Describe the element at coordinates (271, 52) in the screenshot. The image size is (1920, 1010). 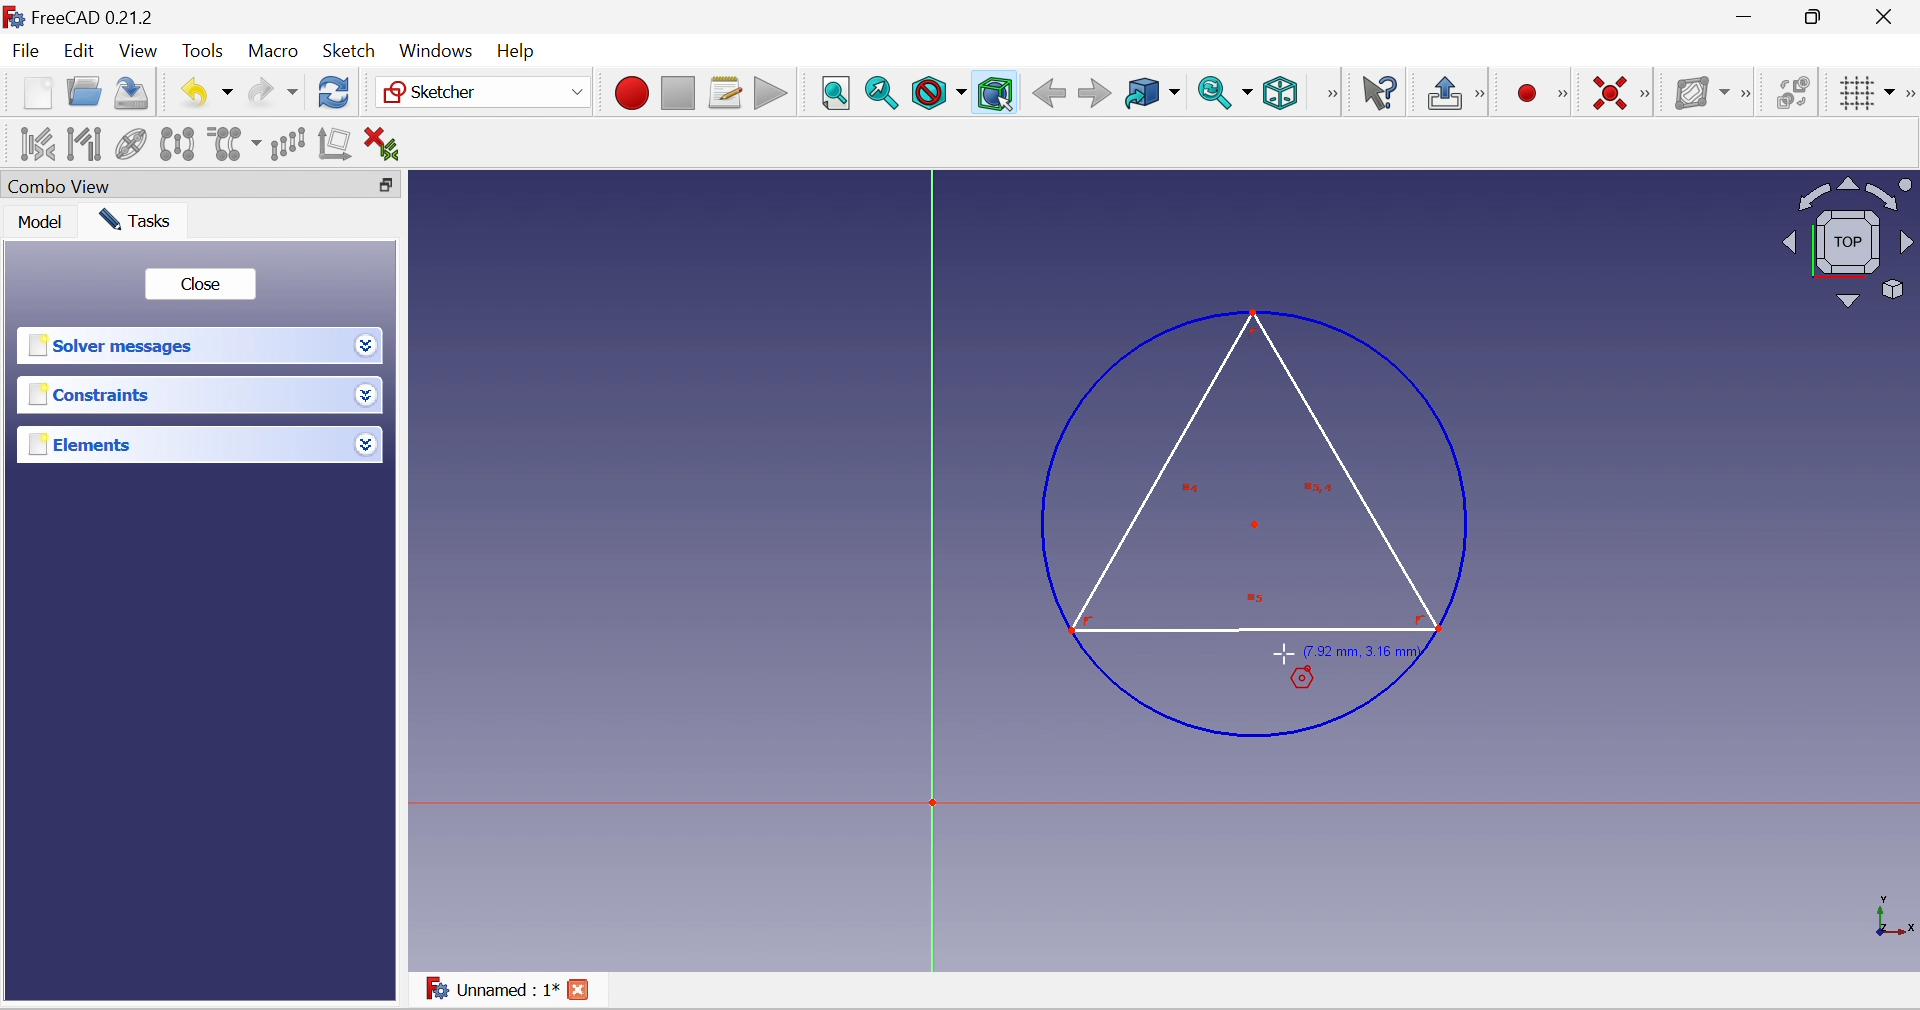
I see `Macro` at that location.